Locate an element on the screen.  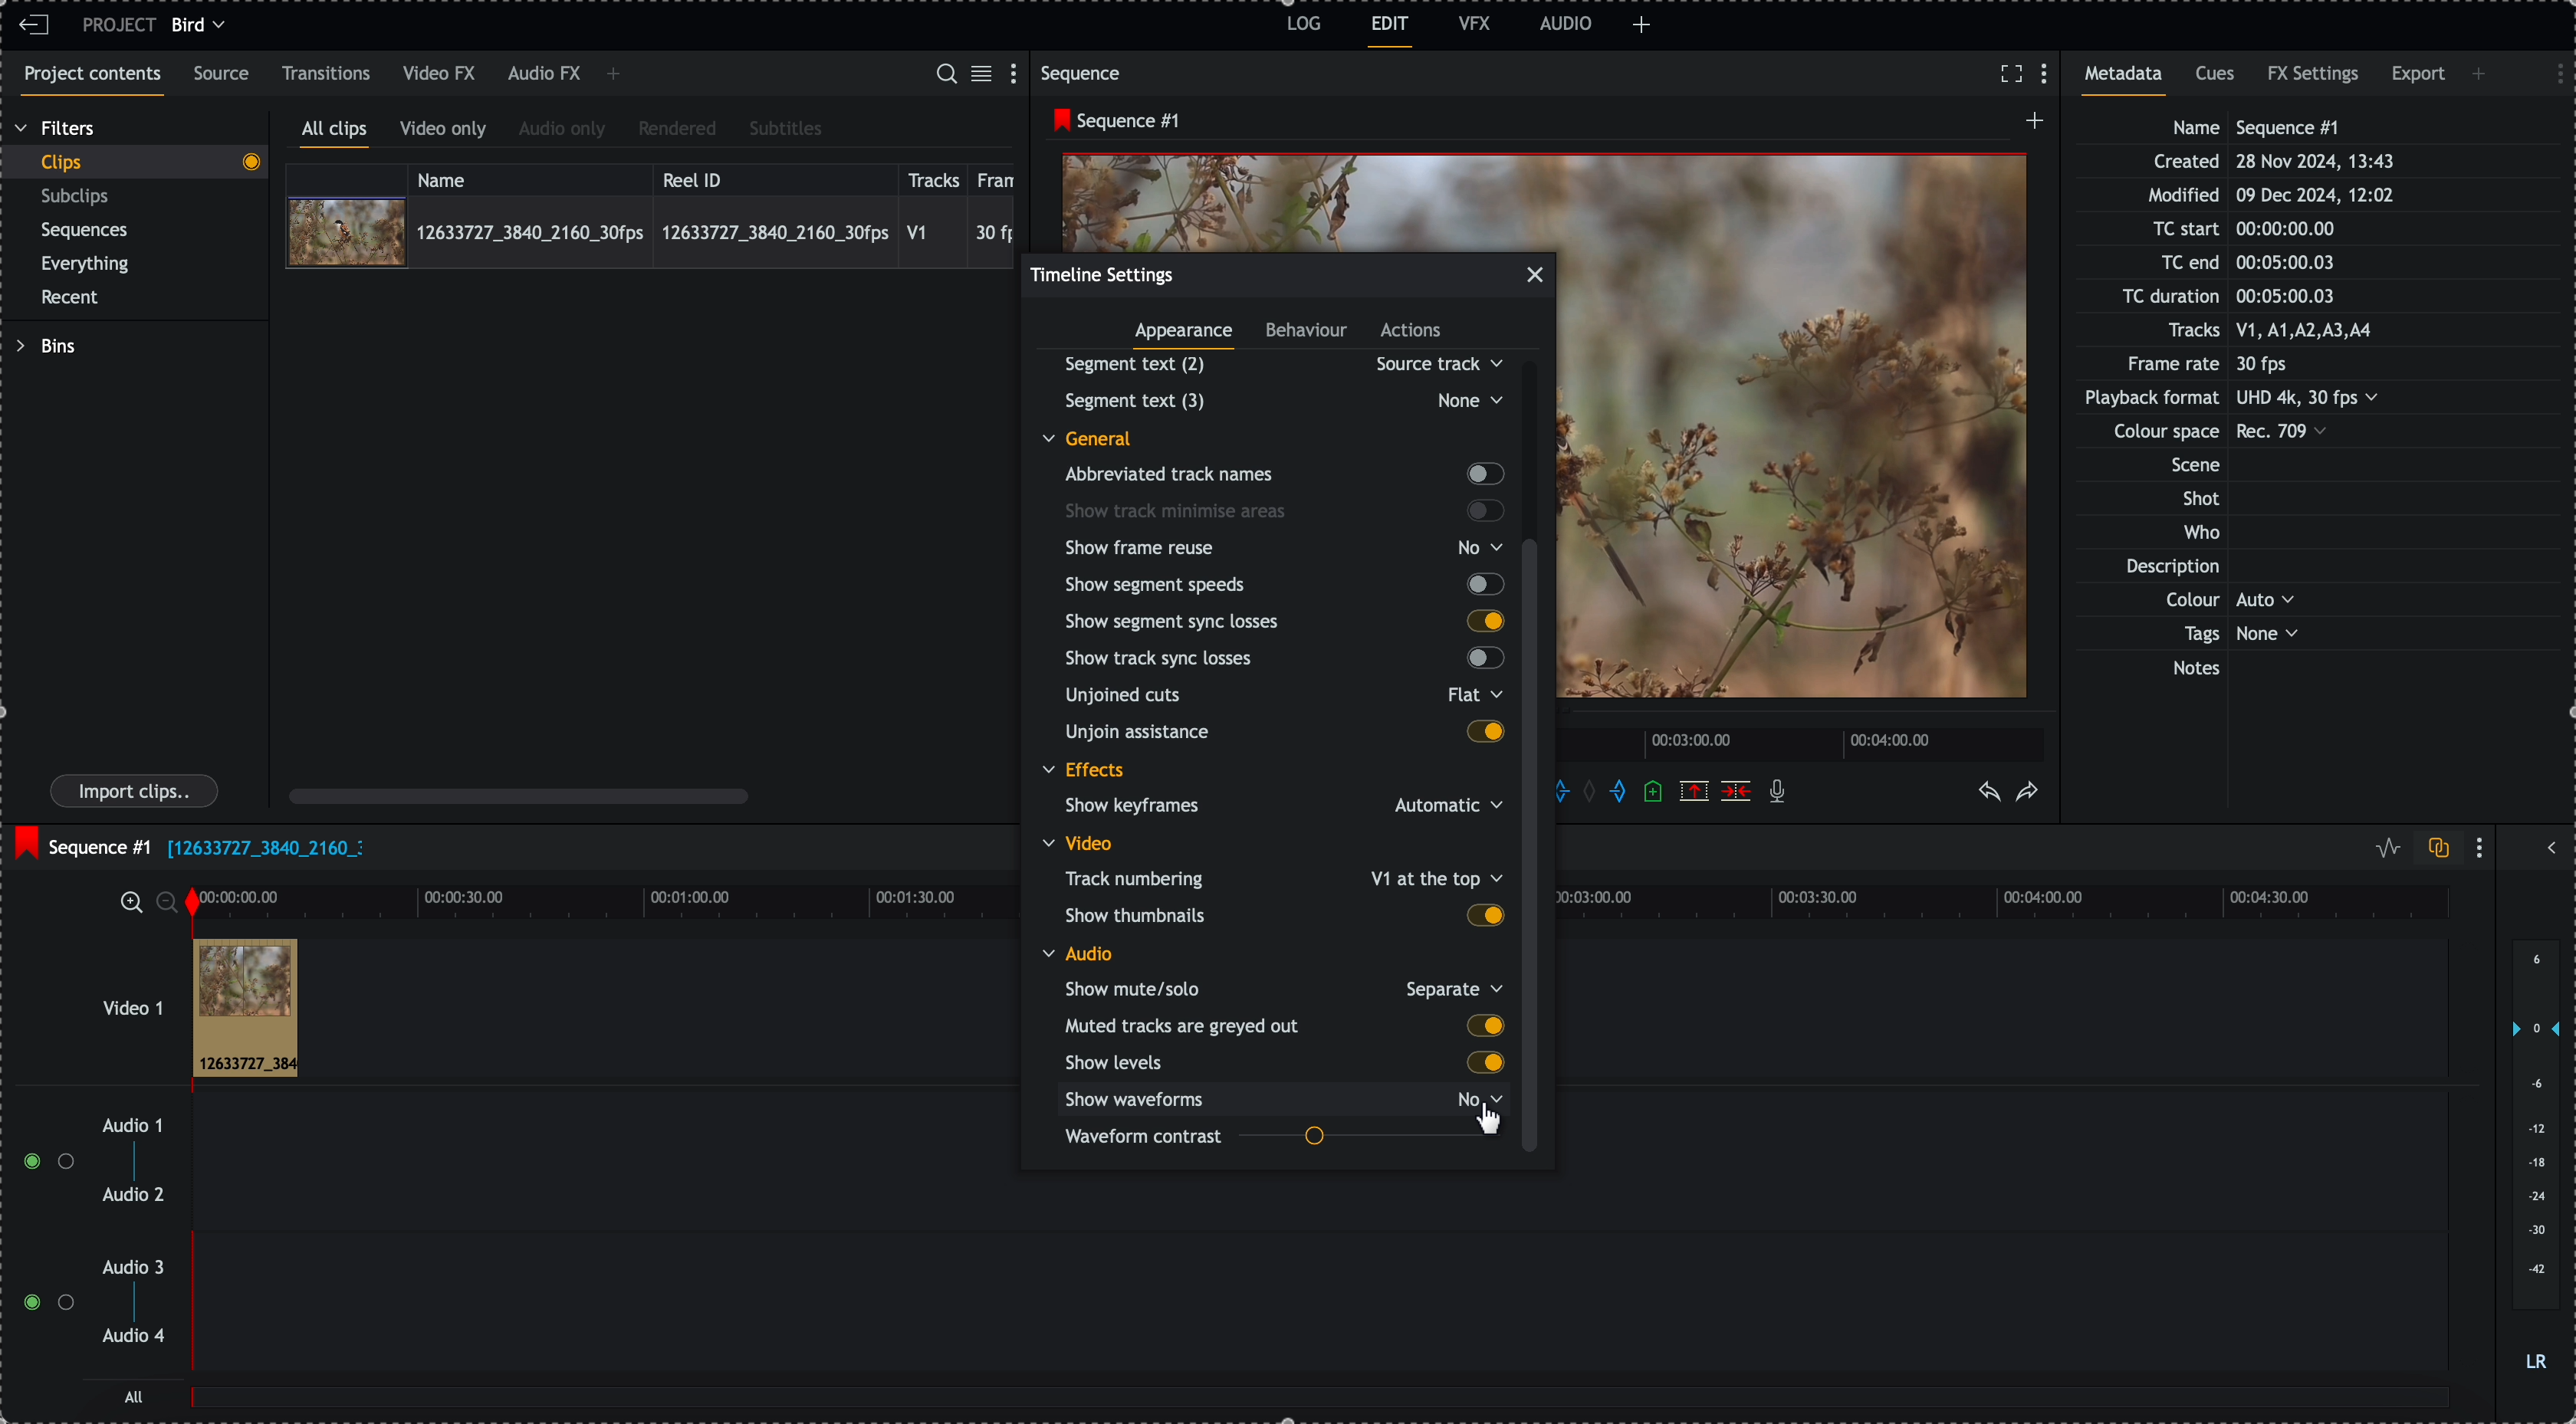
frame is located at coordinates (1000, 177).